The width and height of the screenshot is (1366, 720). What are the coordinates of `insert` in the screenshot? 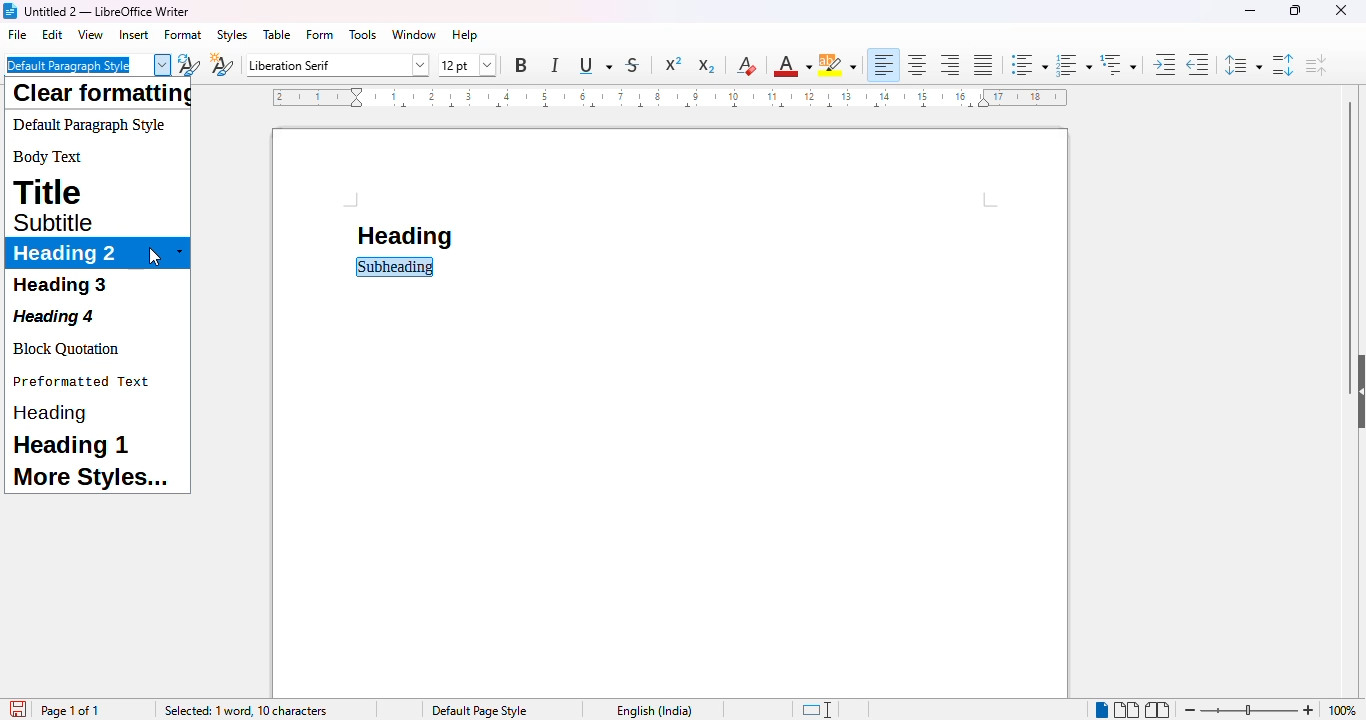 It's located at (134, 35).